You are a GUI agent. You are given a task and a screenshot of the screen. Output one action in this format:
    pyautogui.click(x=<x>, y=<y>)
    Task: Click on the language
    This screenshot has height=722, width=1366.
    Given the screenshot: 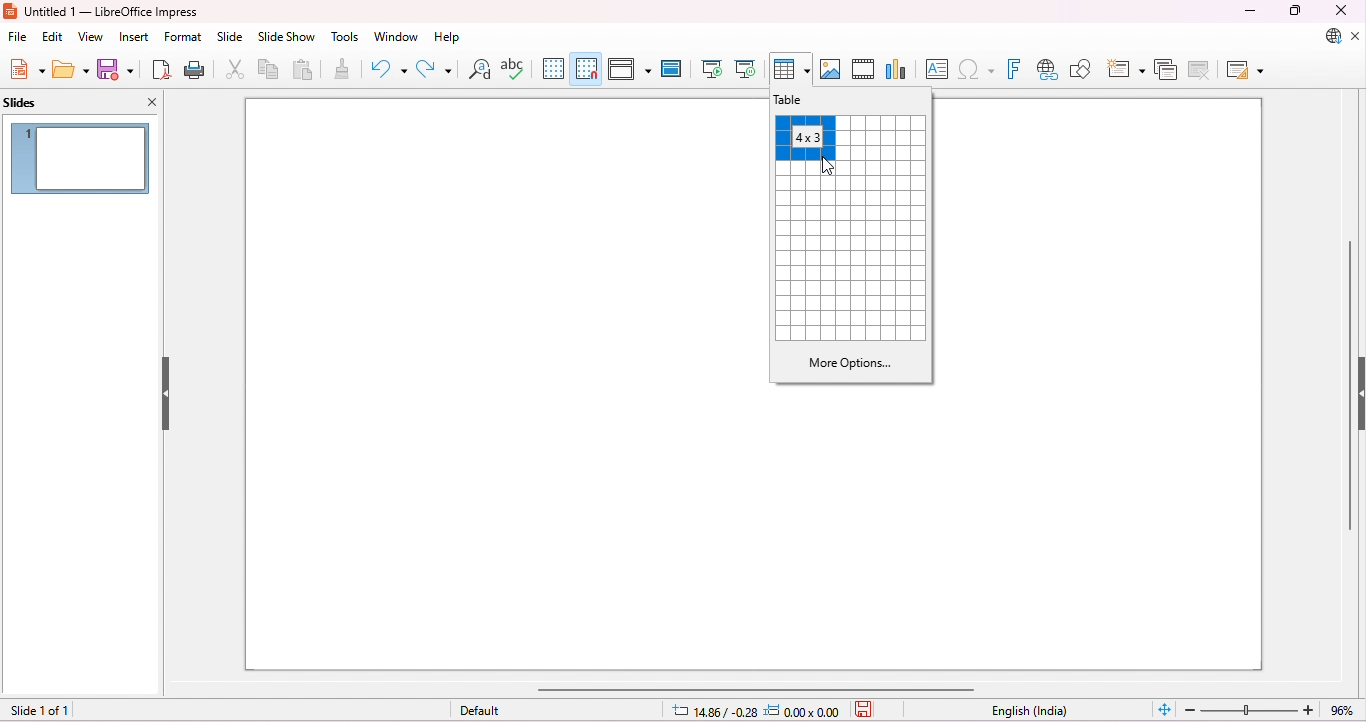 What is the action you would take?
    pyautogui.click(x=1029, y=712)
    